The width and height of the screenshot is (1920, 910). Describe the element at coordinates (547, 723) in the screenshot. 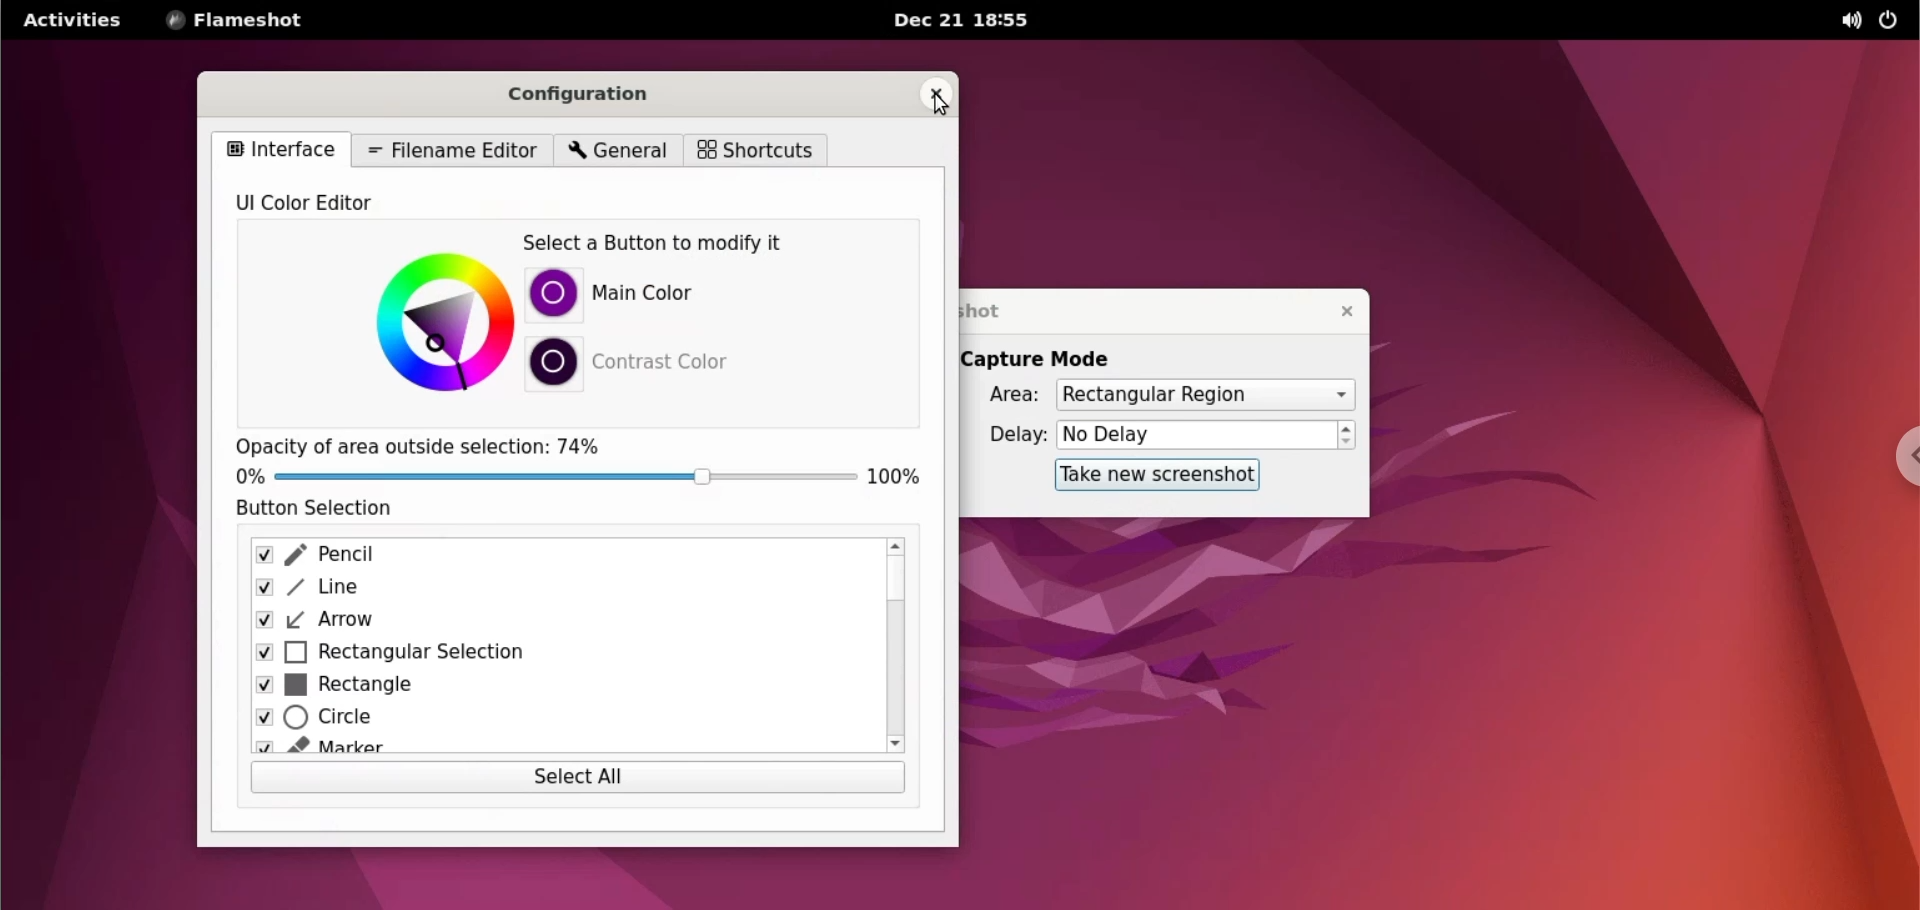

I see `circle` at that location.